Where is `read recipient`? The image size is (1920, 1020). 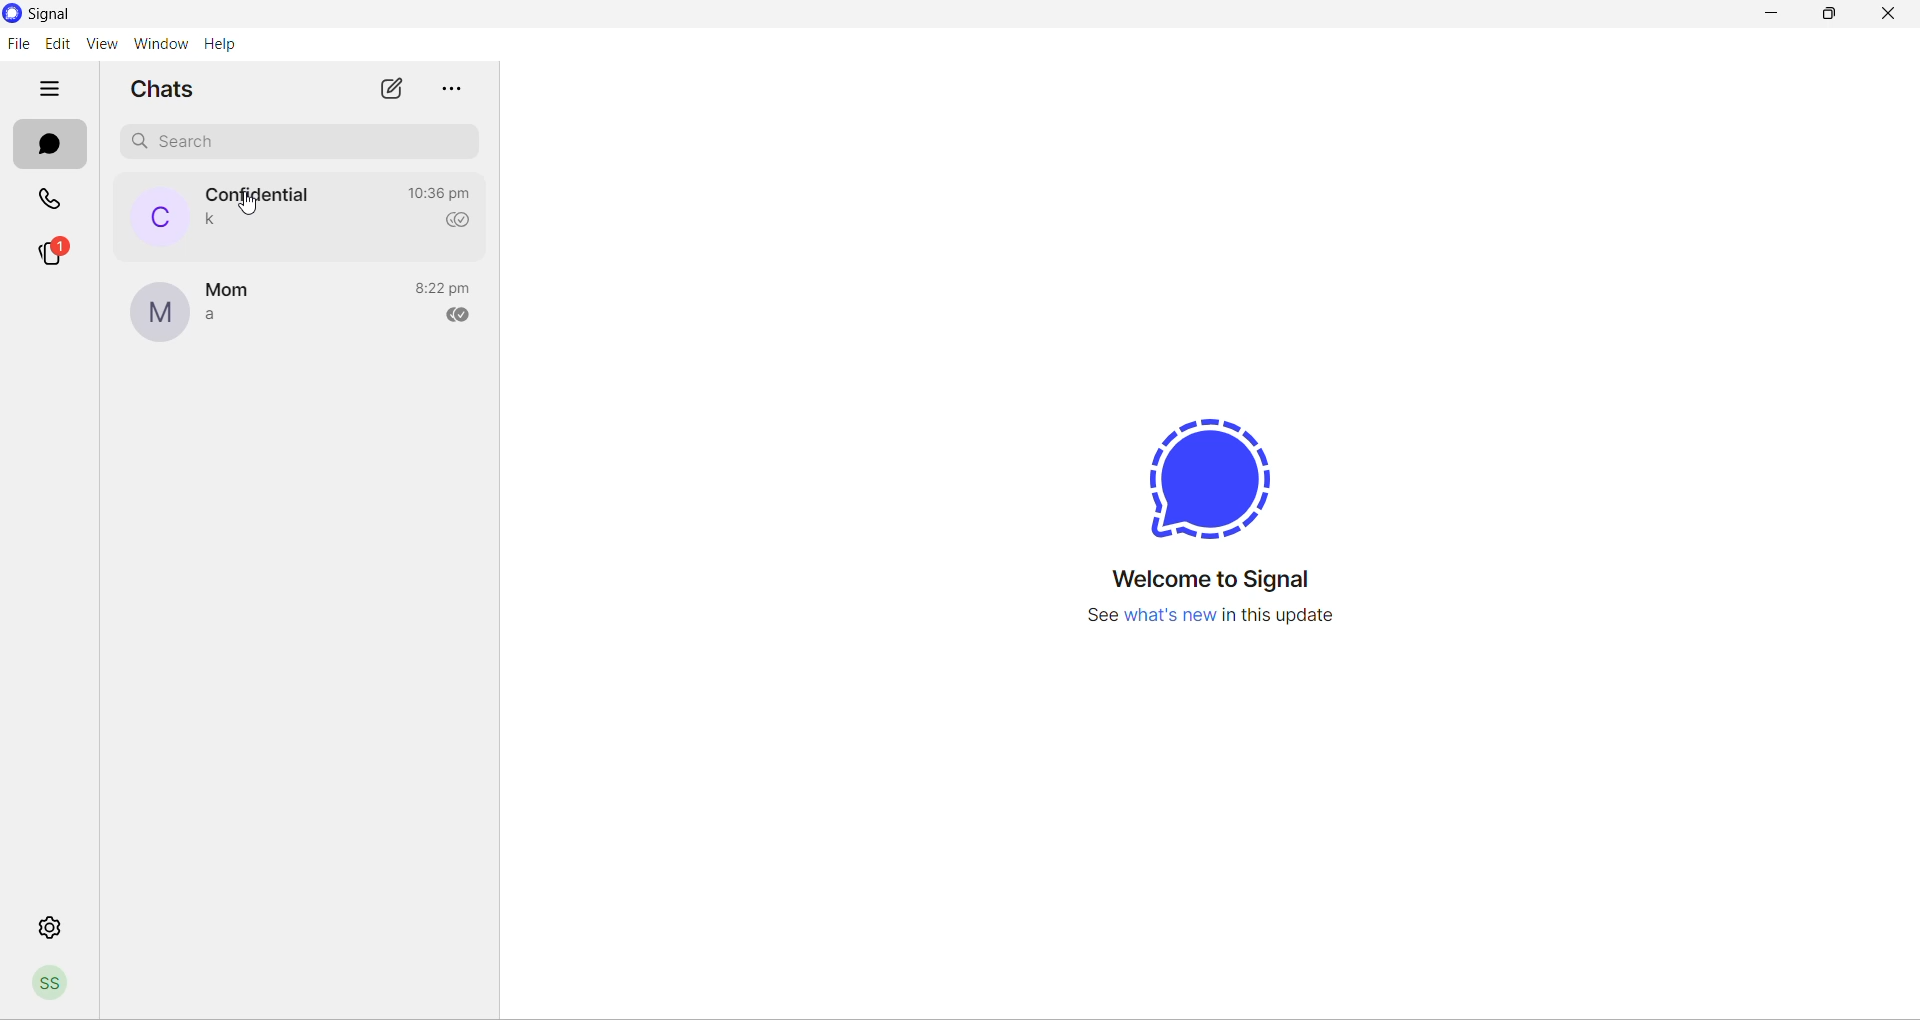
read recipient is located at coordinates (465, 318).